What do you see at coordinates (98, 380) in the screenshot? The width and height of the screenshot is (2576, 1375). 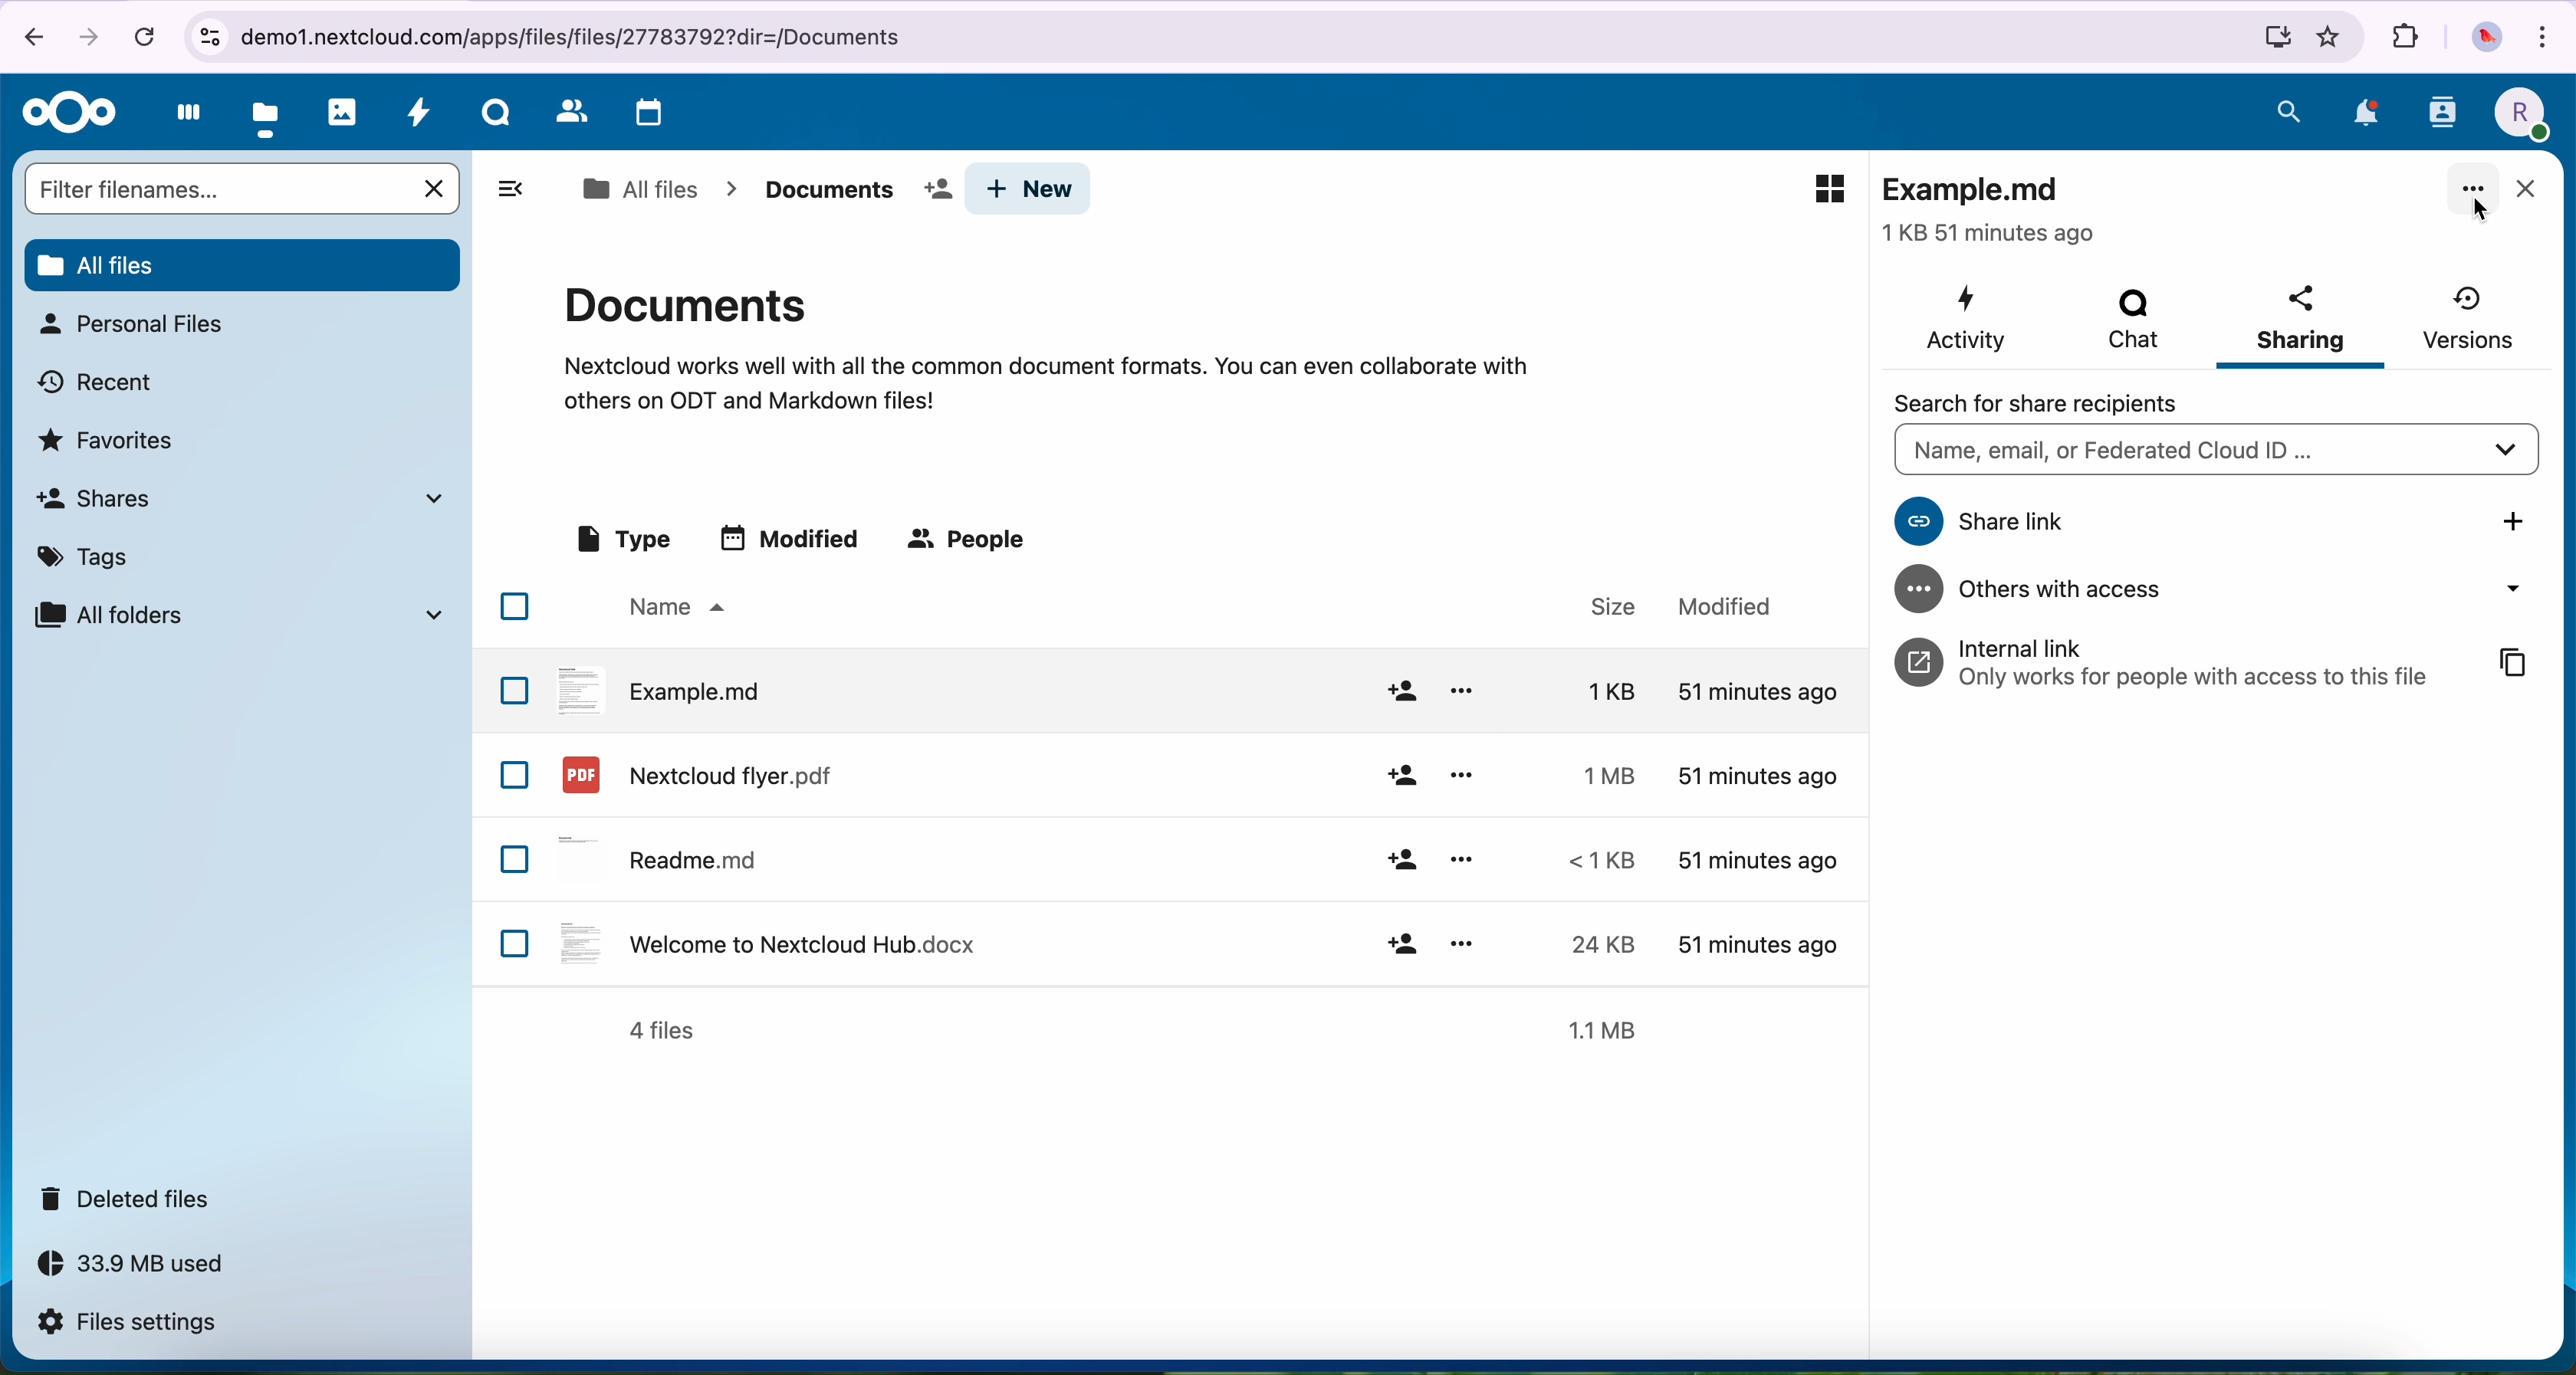 I see `recent` at bounding box center [98, 380].